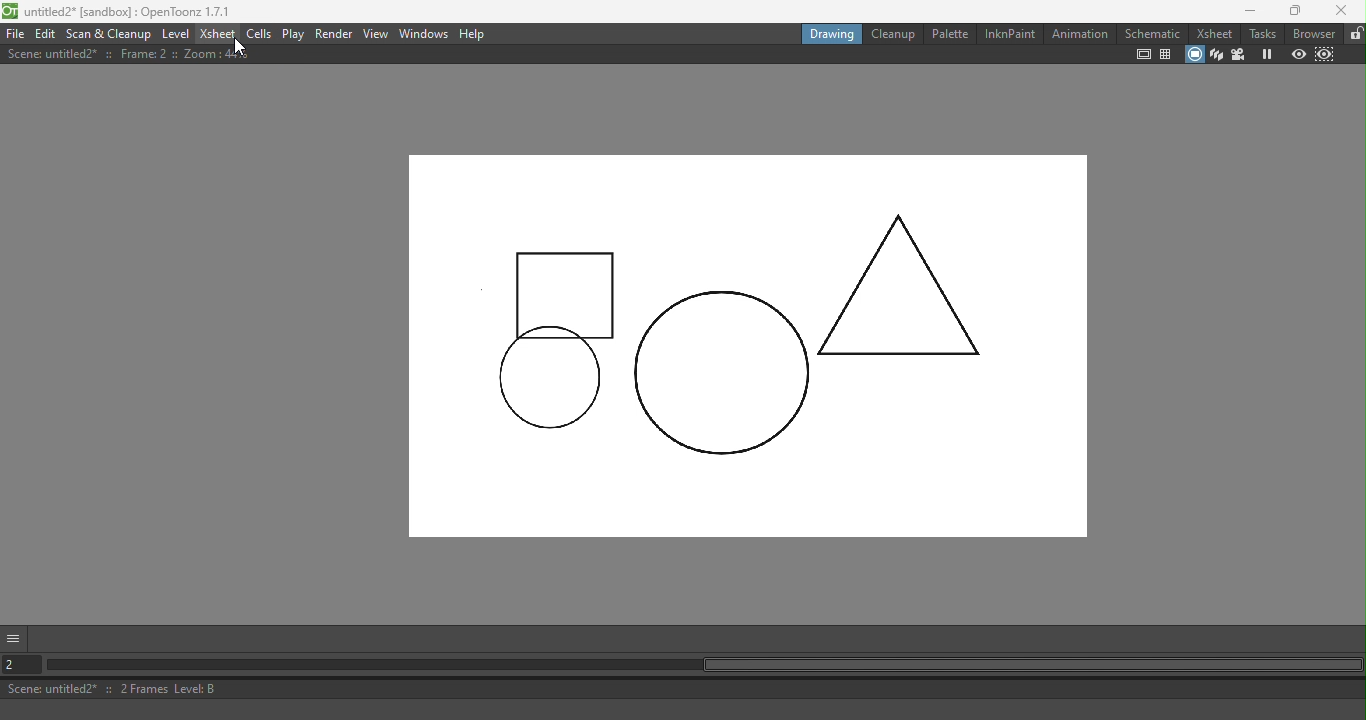 The image size is (1366, 720). I want to click on Cursor, so click(240, 47).